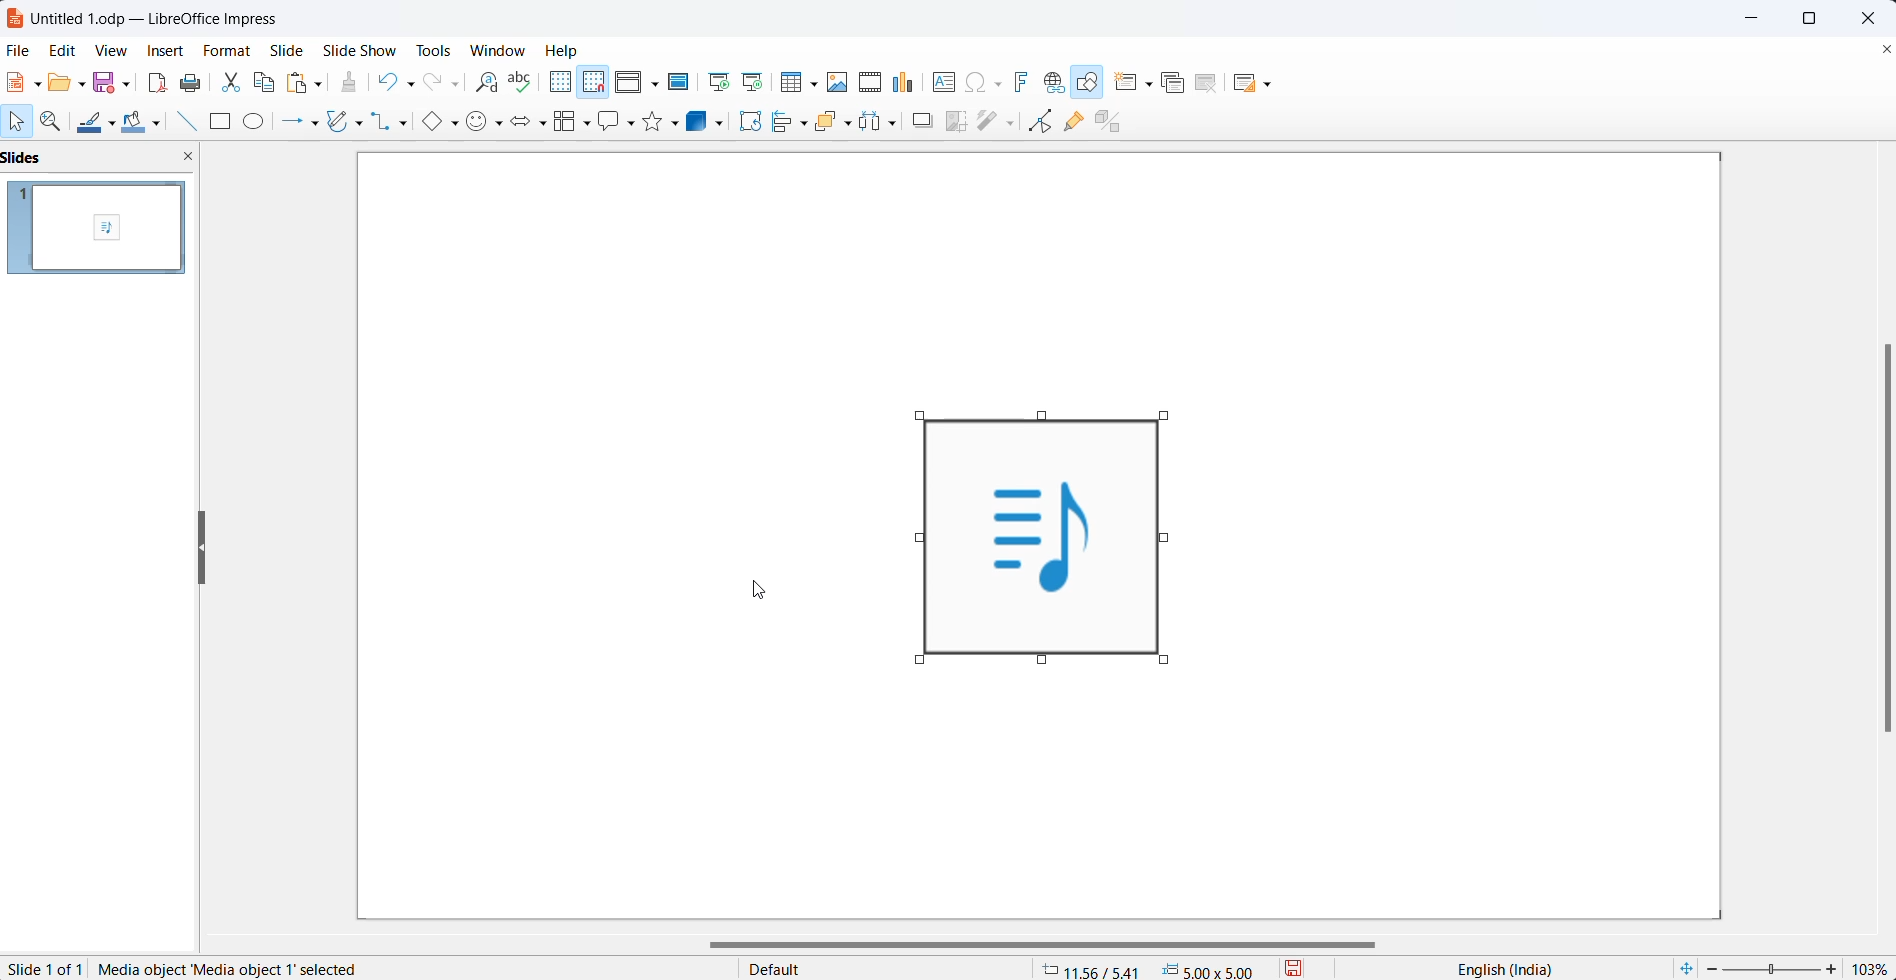 This screenshot has height=980, width=1896. What do you see at coordinates (479, 124) in the screenshot?
I see `symbol shapes option` at bounding box center [479, 124].